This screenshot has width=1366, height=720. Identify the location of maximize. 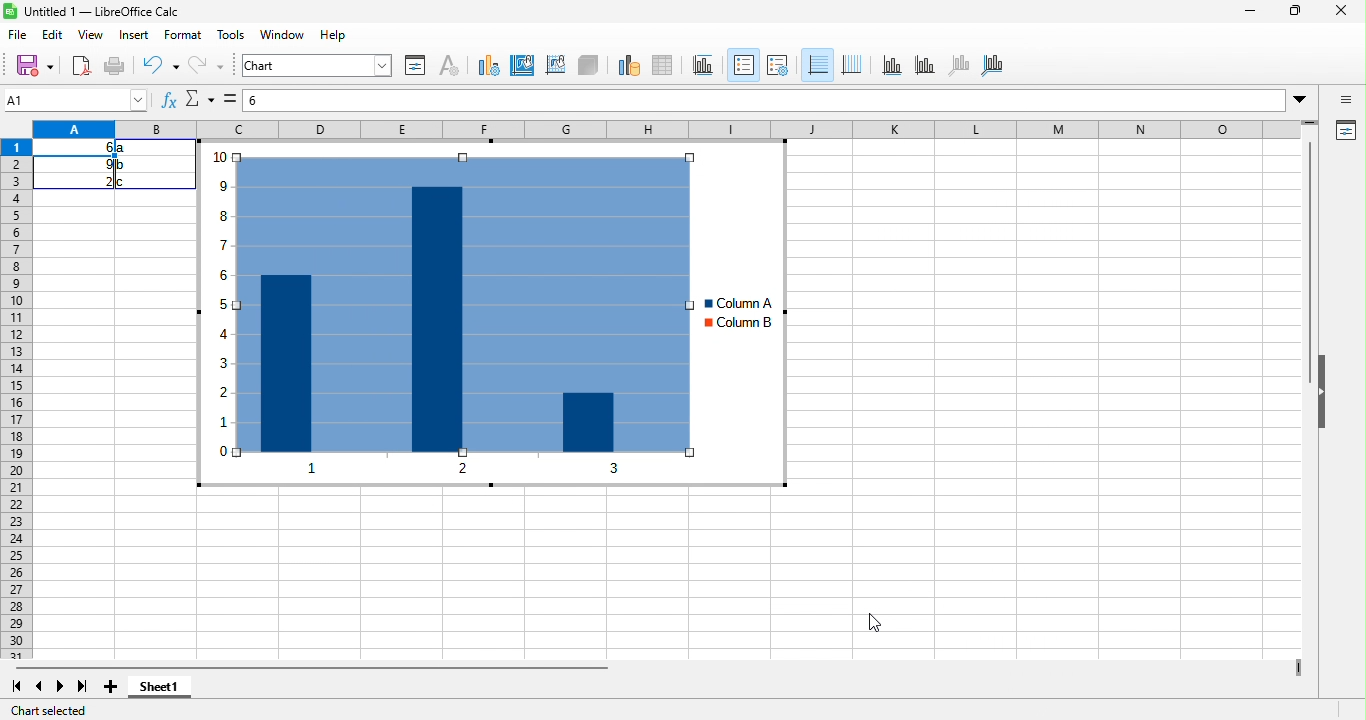
(1294, 12).